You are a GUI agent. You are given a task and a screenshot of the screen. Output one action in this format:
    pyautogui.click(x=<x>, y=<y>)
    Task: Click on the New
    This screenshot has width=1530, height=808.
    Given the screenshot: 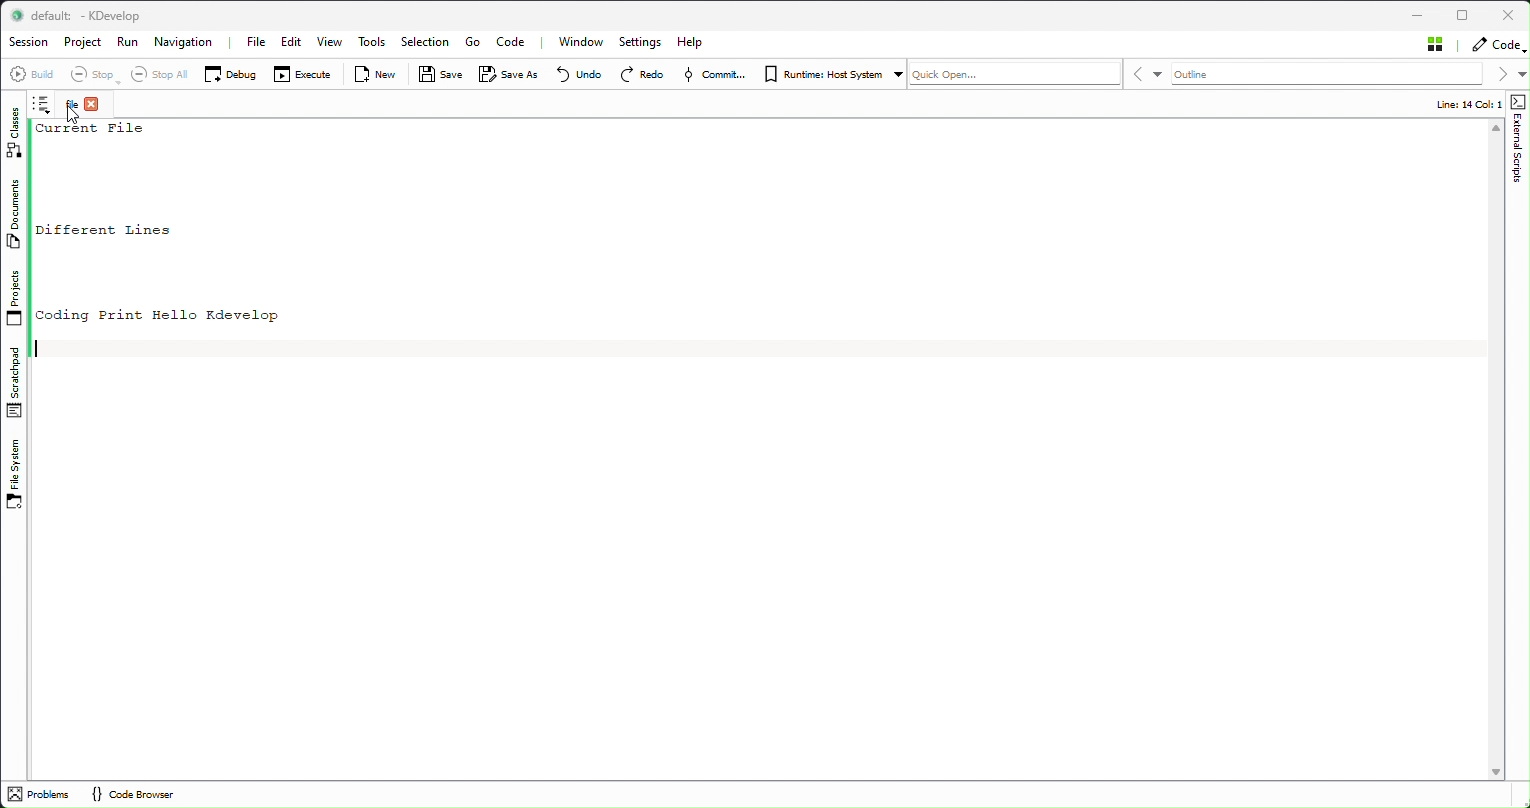 What is the action you would take?
    pyautogui.click(x=376, y=74)
    